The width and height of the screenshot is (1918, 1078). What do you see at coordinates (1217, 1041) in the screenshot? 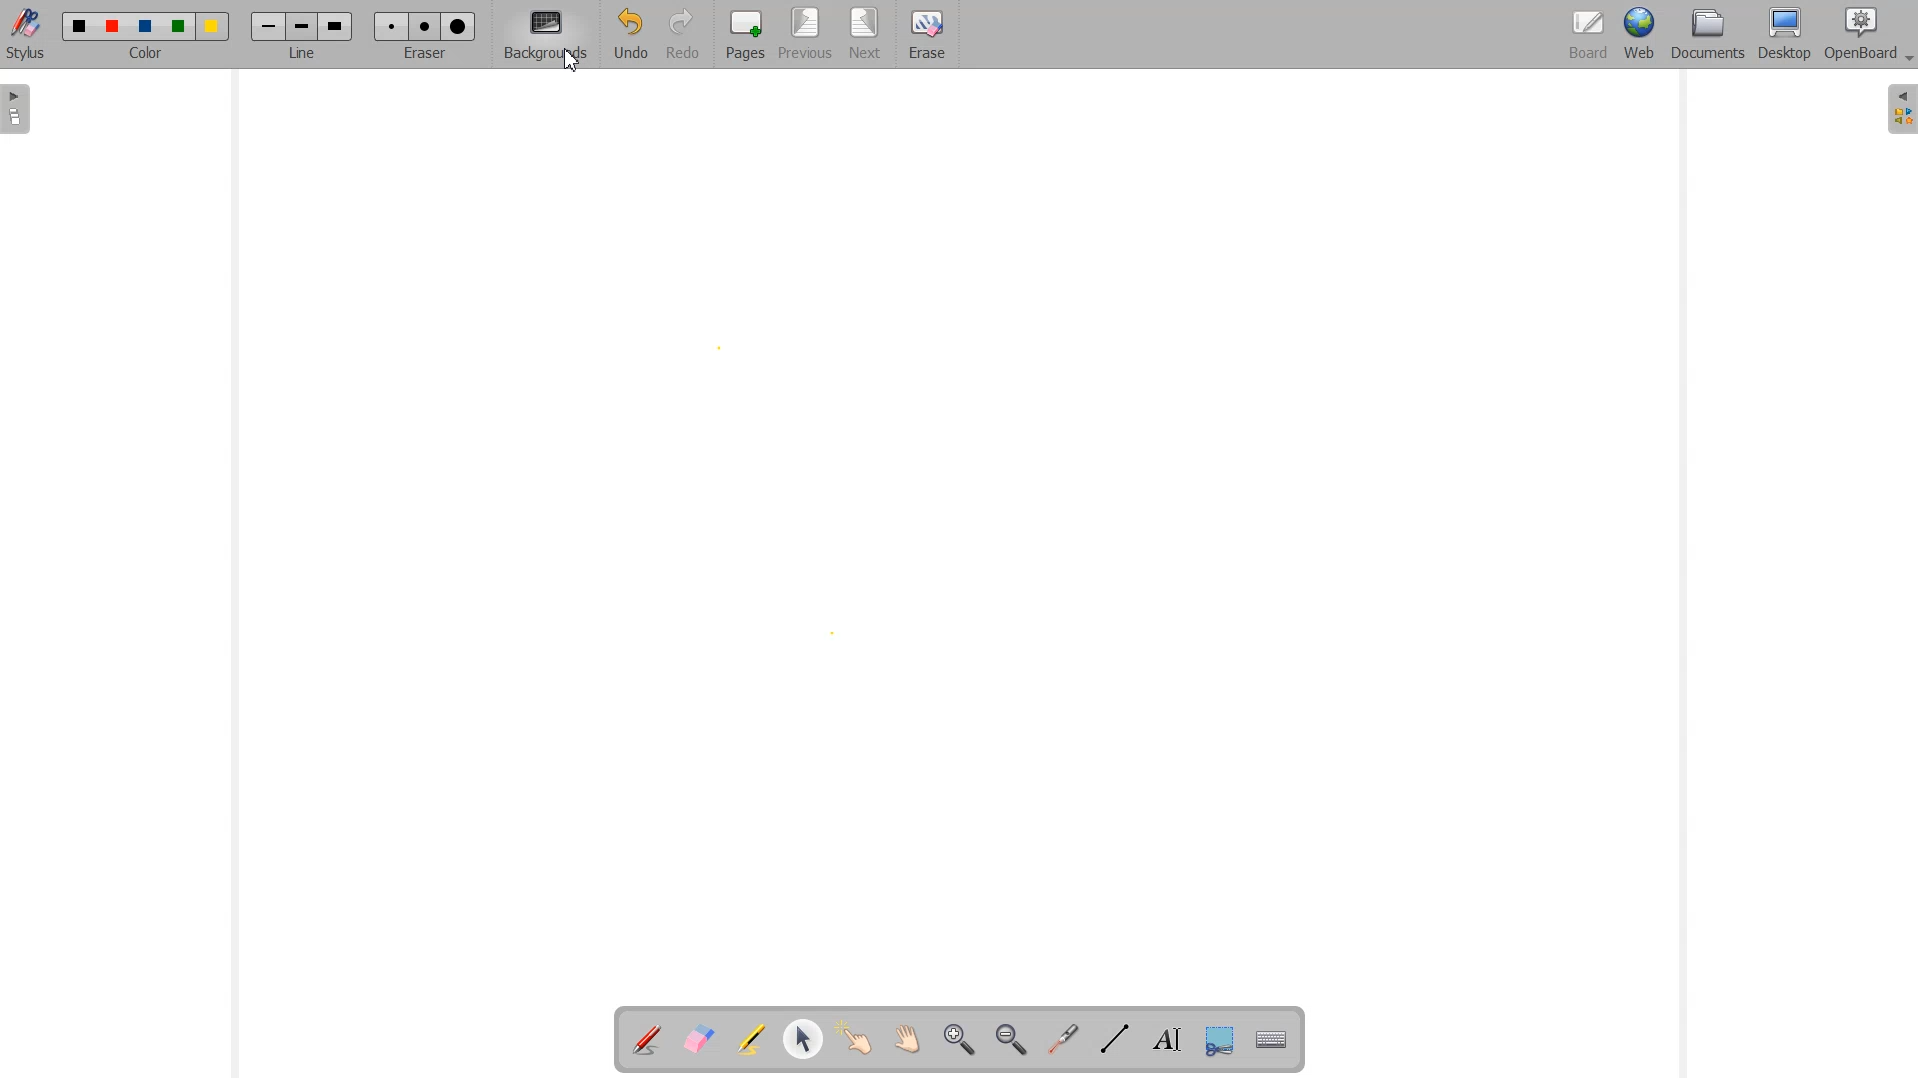
I see `Capture part of the screen` at bounding box center [1217, 1041].